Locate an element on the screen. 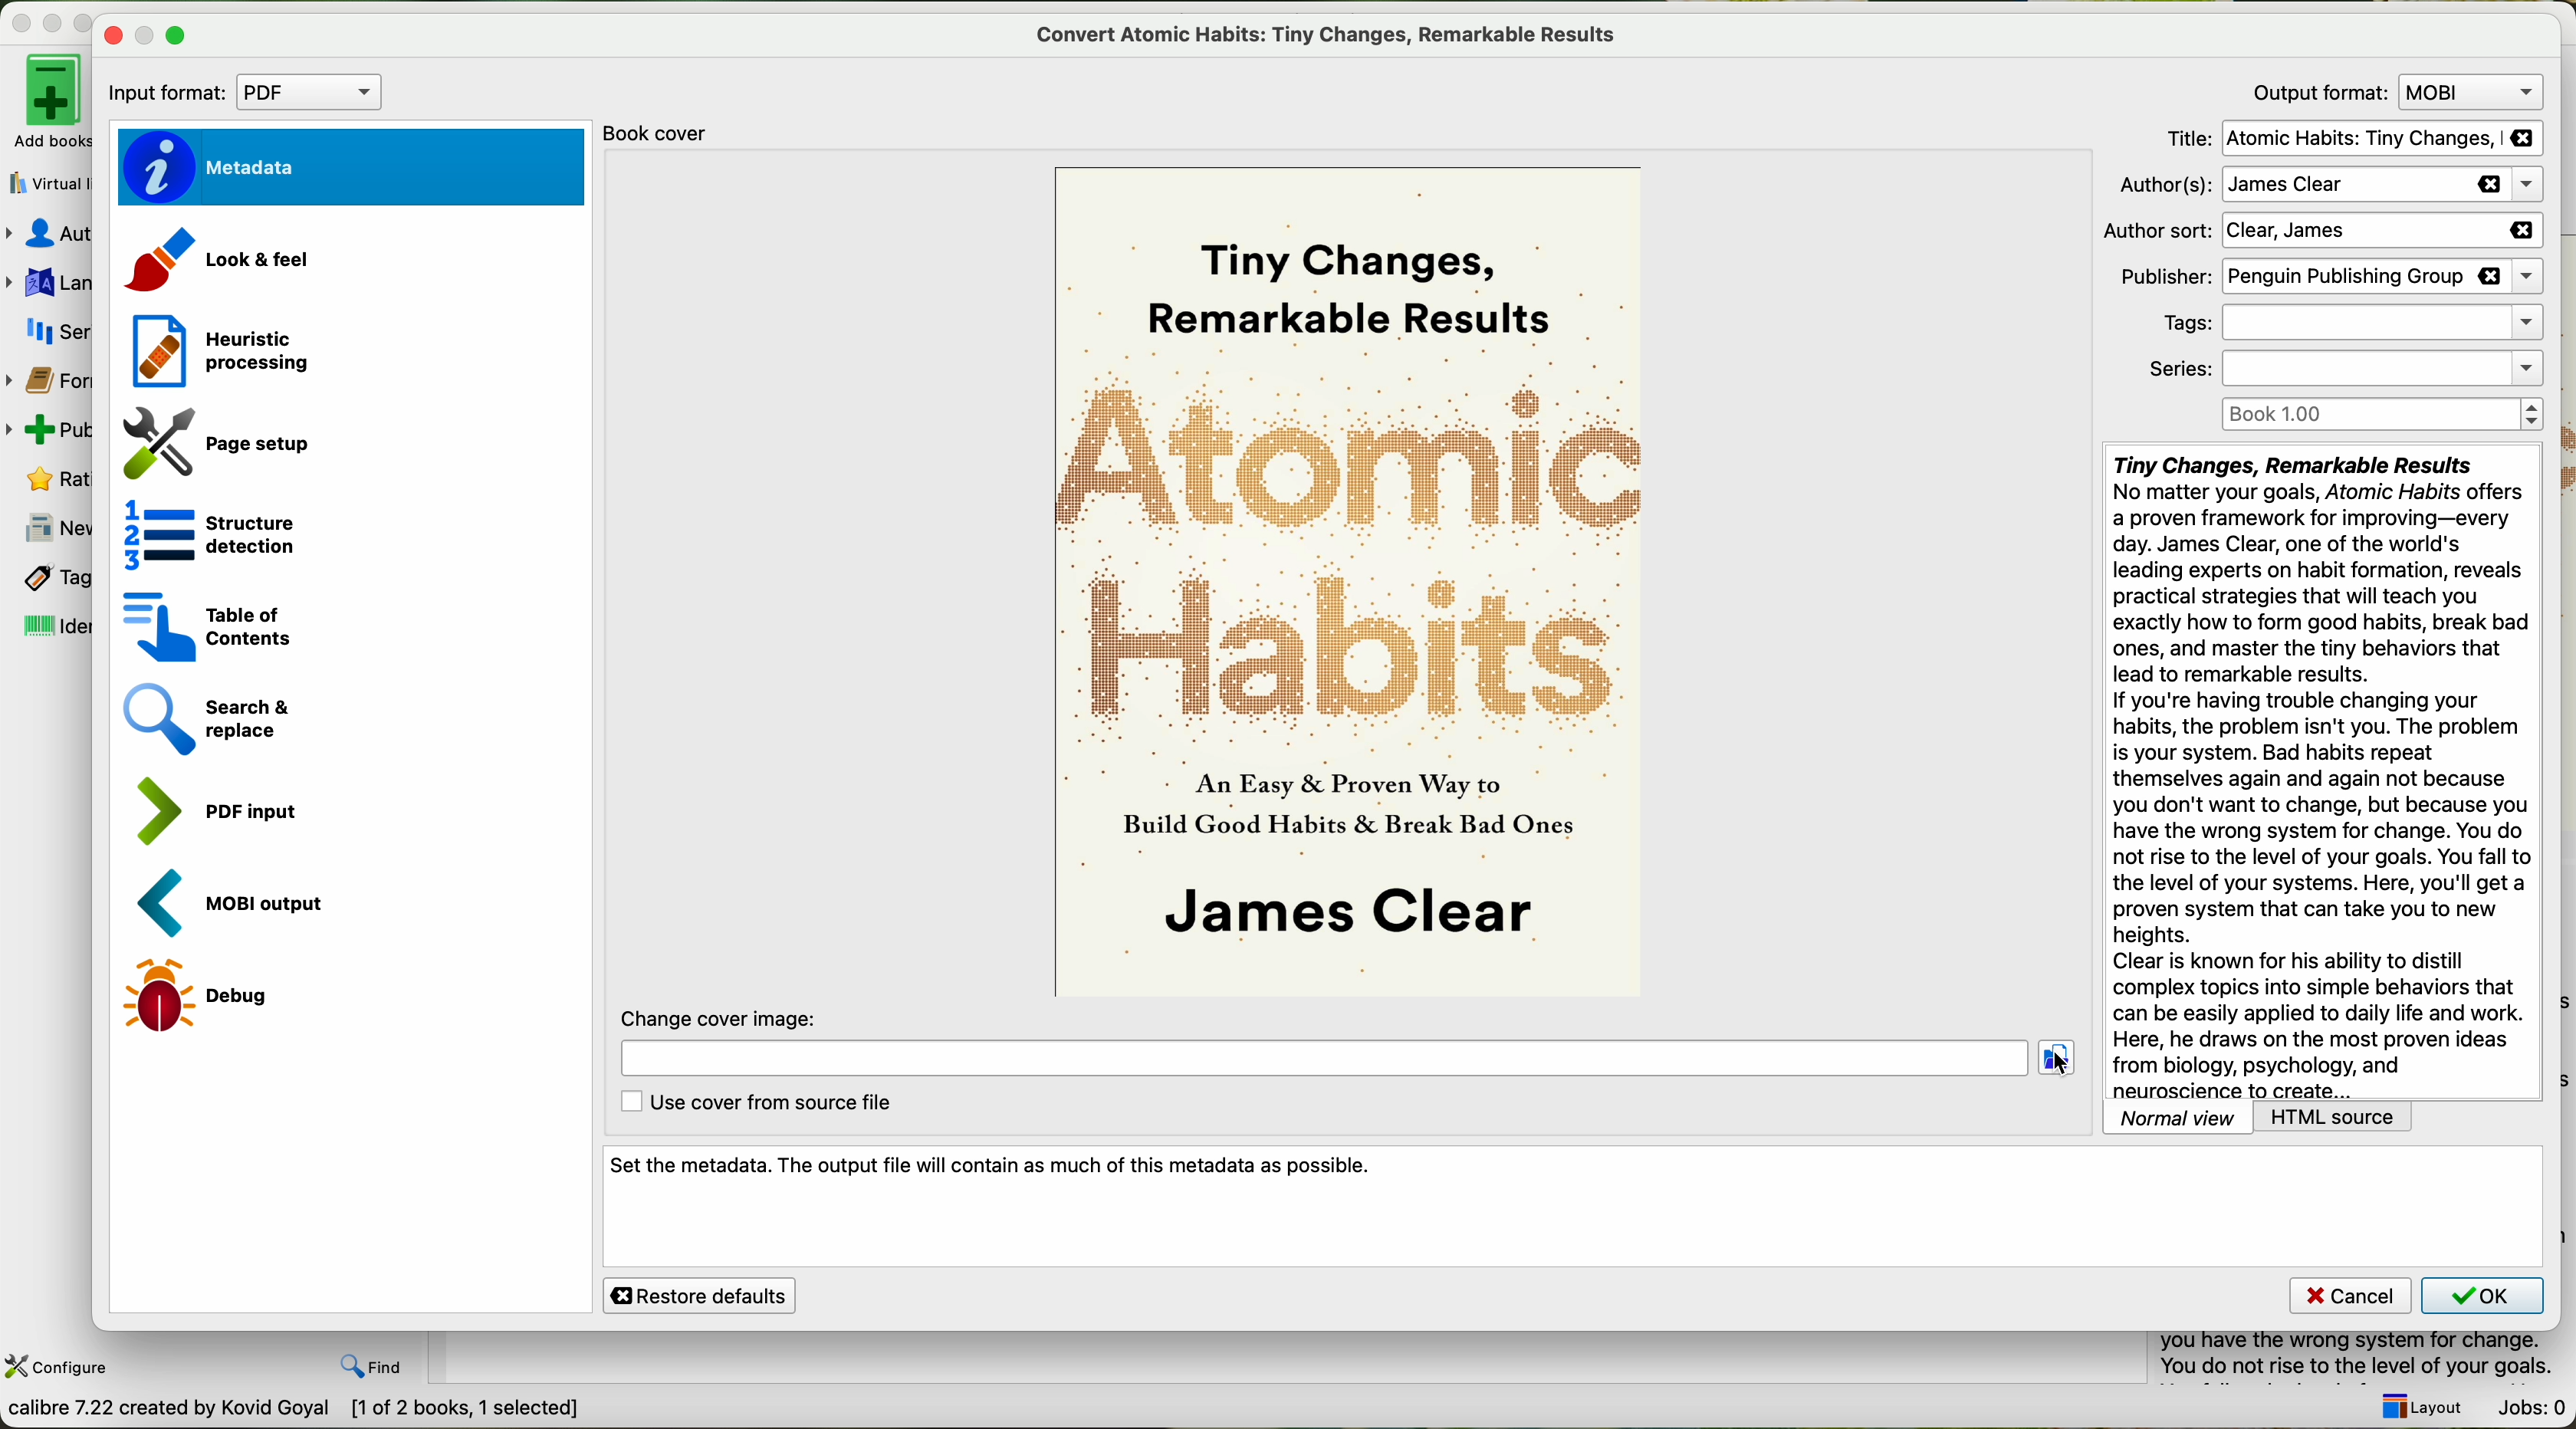 Image resolution: width=2576 pixels, height=1429 pixels. disable buttons is located at coordinates (50, 19).